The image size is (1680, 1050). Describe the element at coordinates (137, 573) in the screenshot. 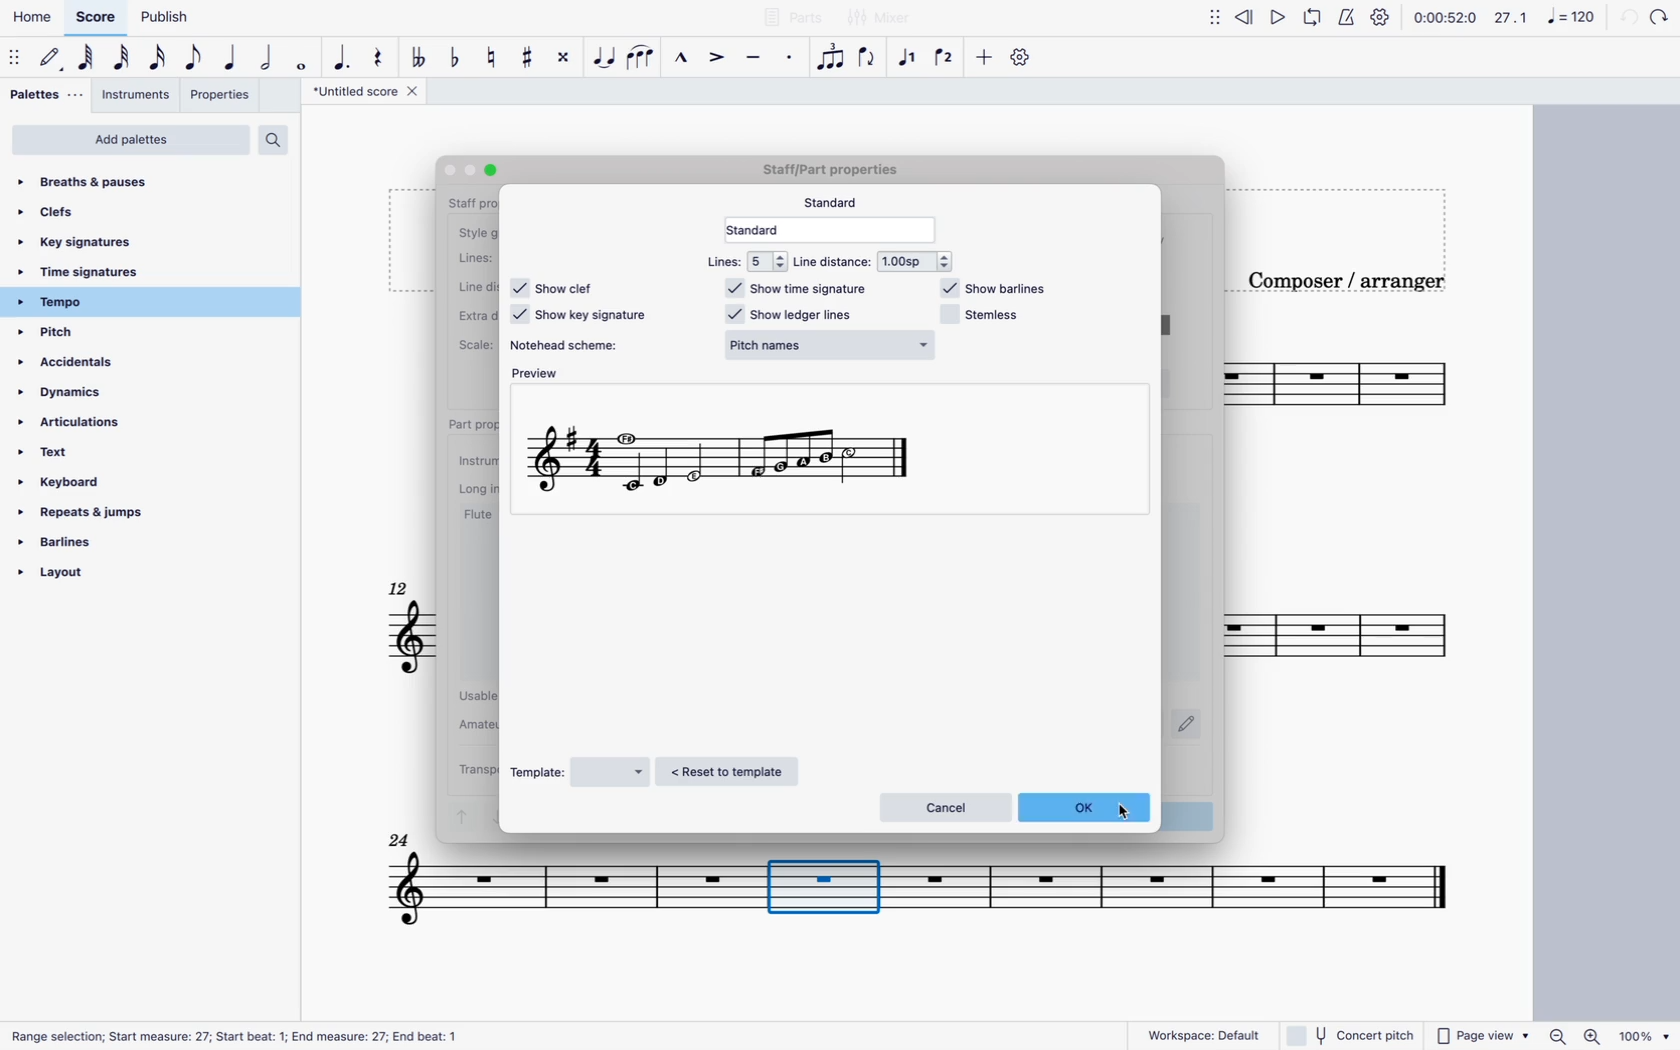

I see `layout` at that location.